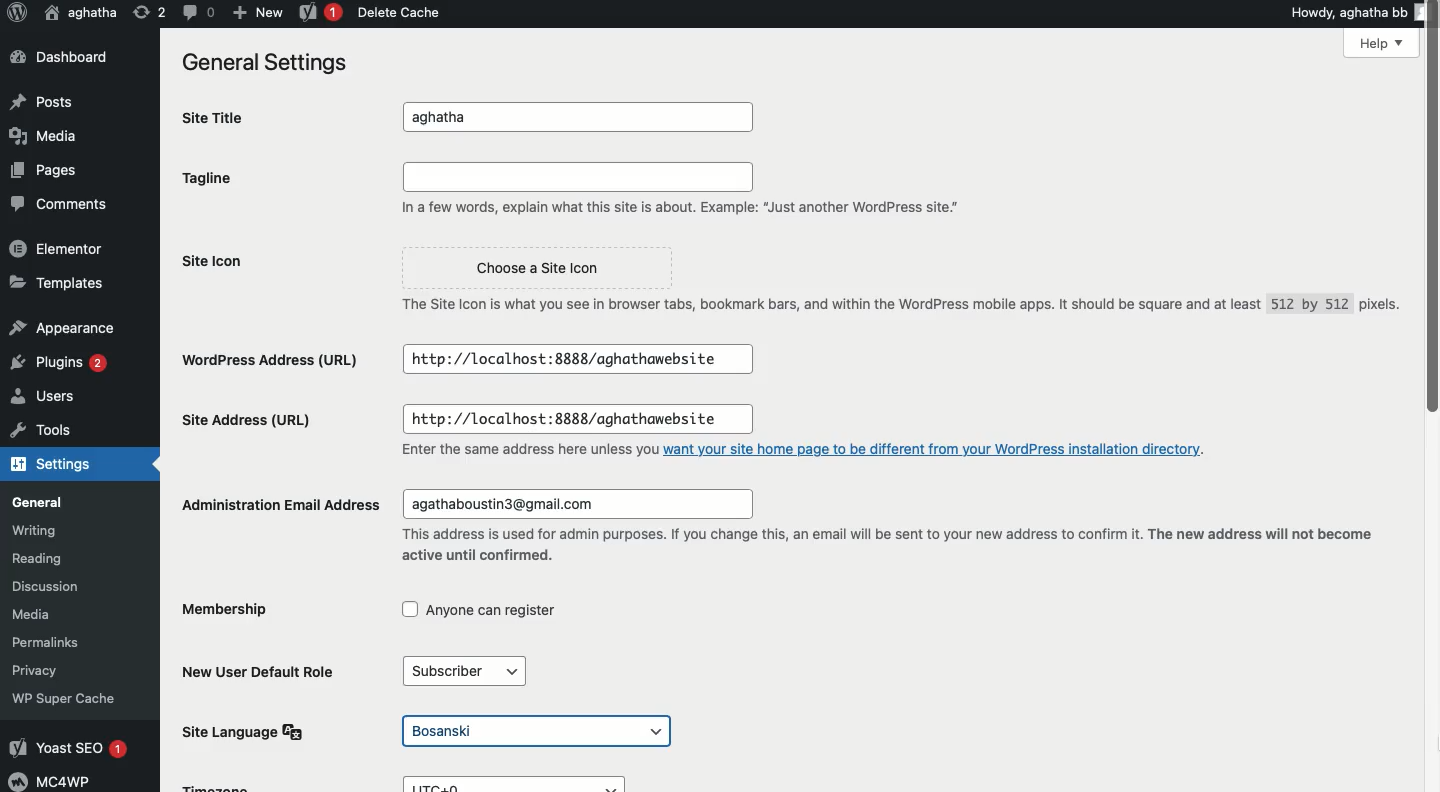 This screenshot has height=792, width=1440. What do you see at coordinates (220, 117) in the screenshot?
I see `Site title` at bounding box center [220, 117].